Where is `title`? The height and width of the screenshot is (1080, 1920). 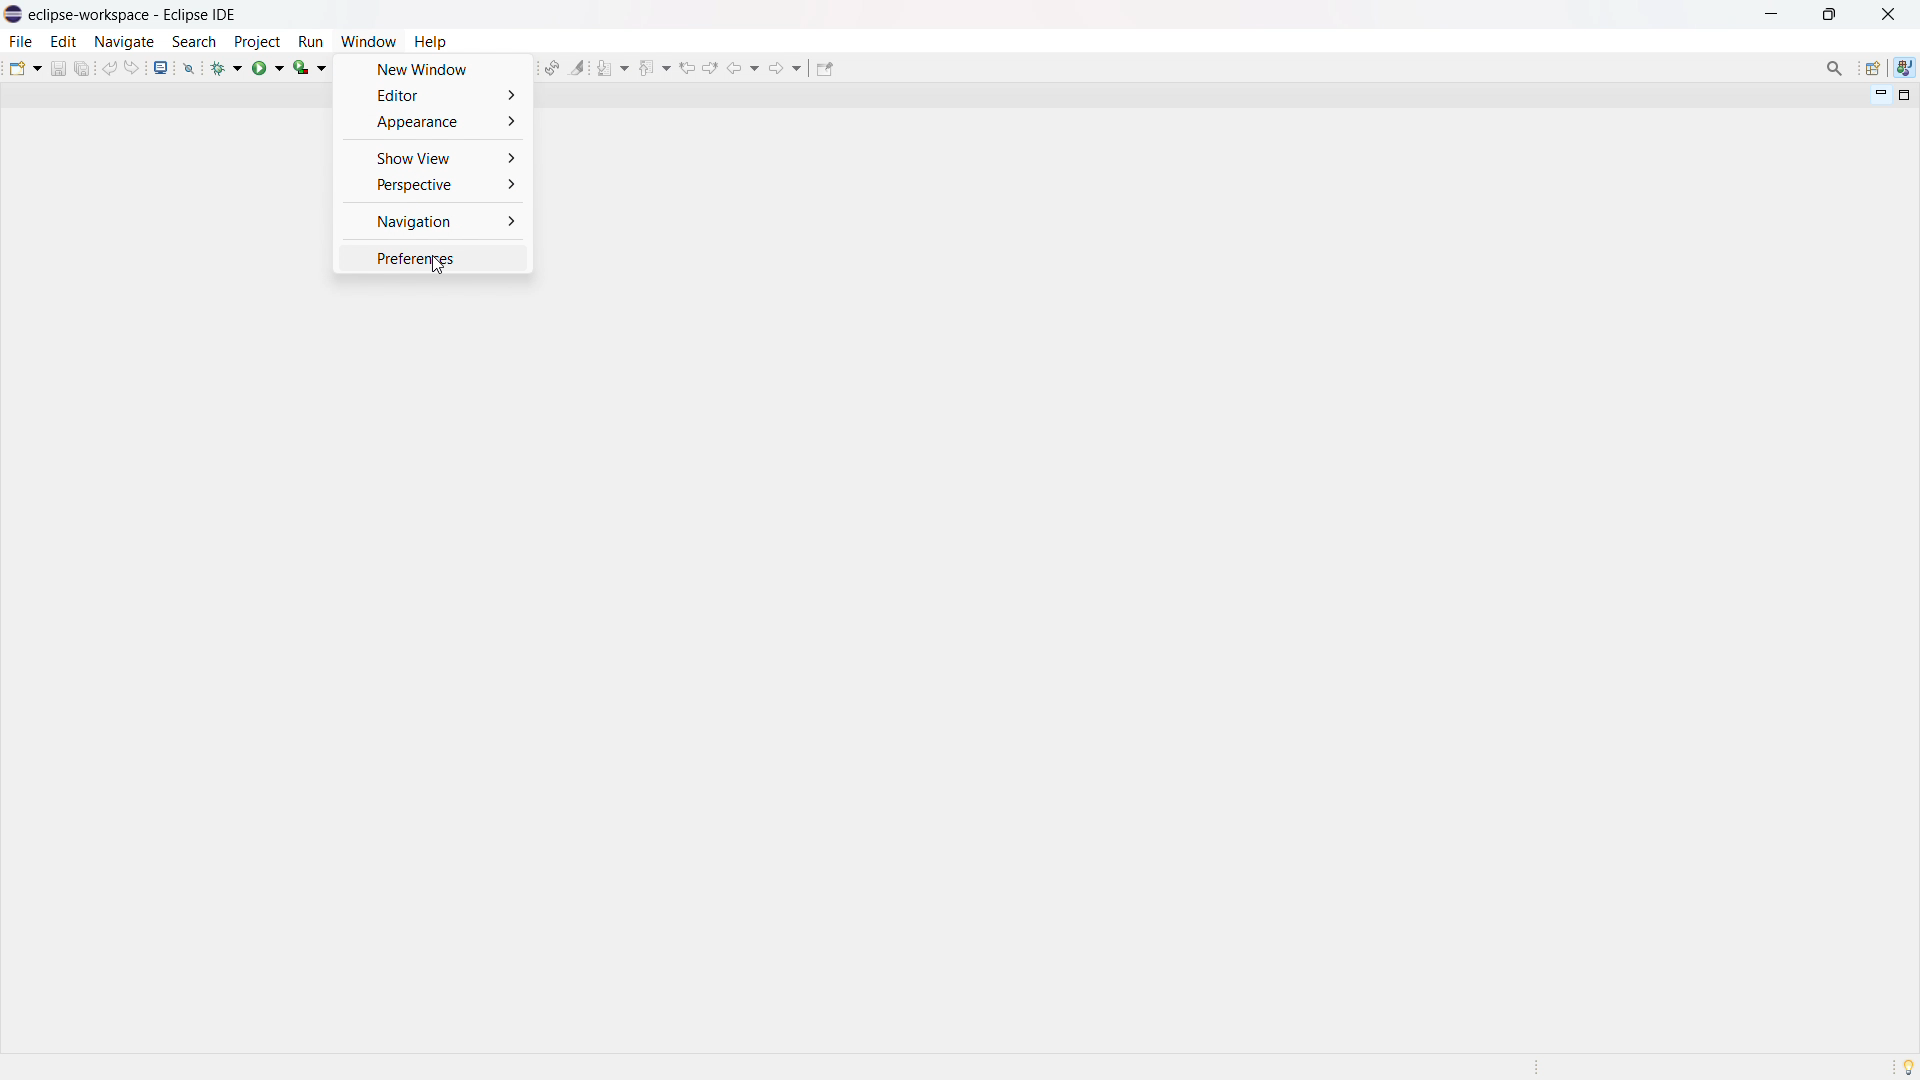
title is located at coordinates (135, 14).